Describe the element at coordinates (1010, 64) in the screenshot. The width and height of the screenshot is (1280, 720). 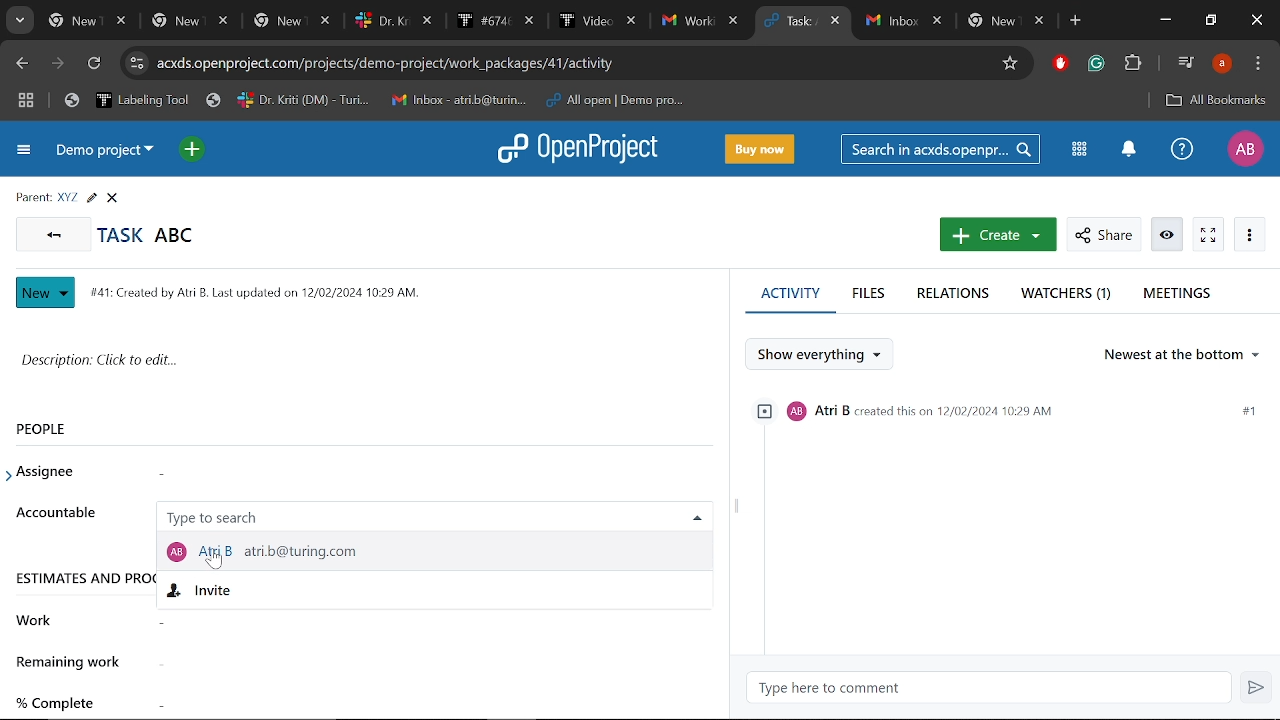
I see `Add/remove bookmark` at that location.